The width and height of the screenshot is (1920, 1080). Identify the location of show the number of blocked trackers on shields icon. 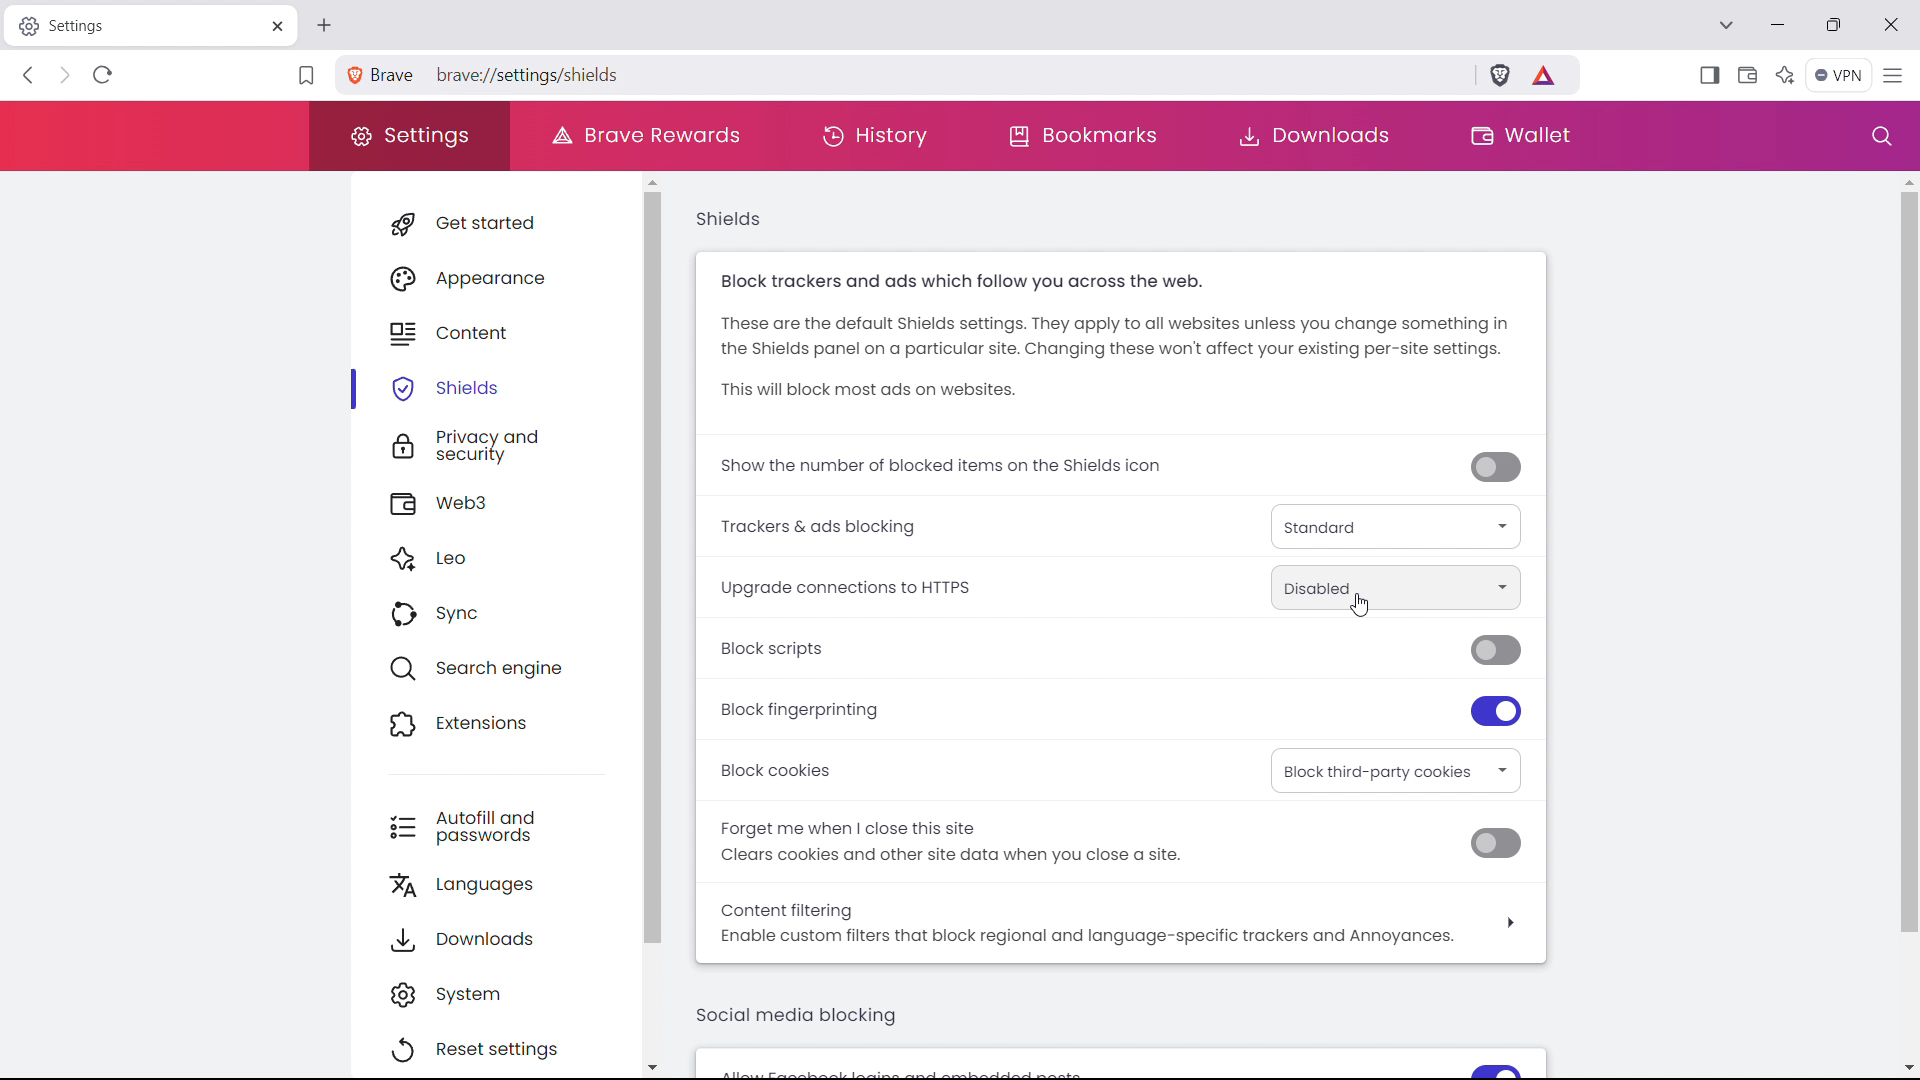
(944, 466).